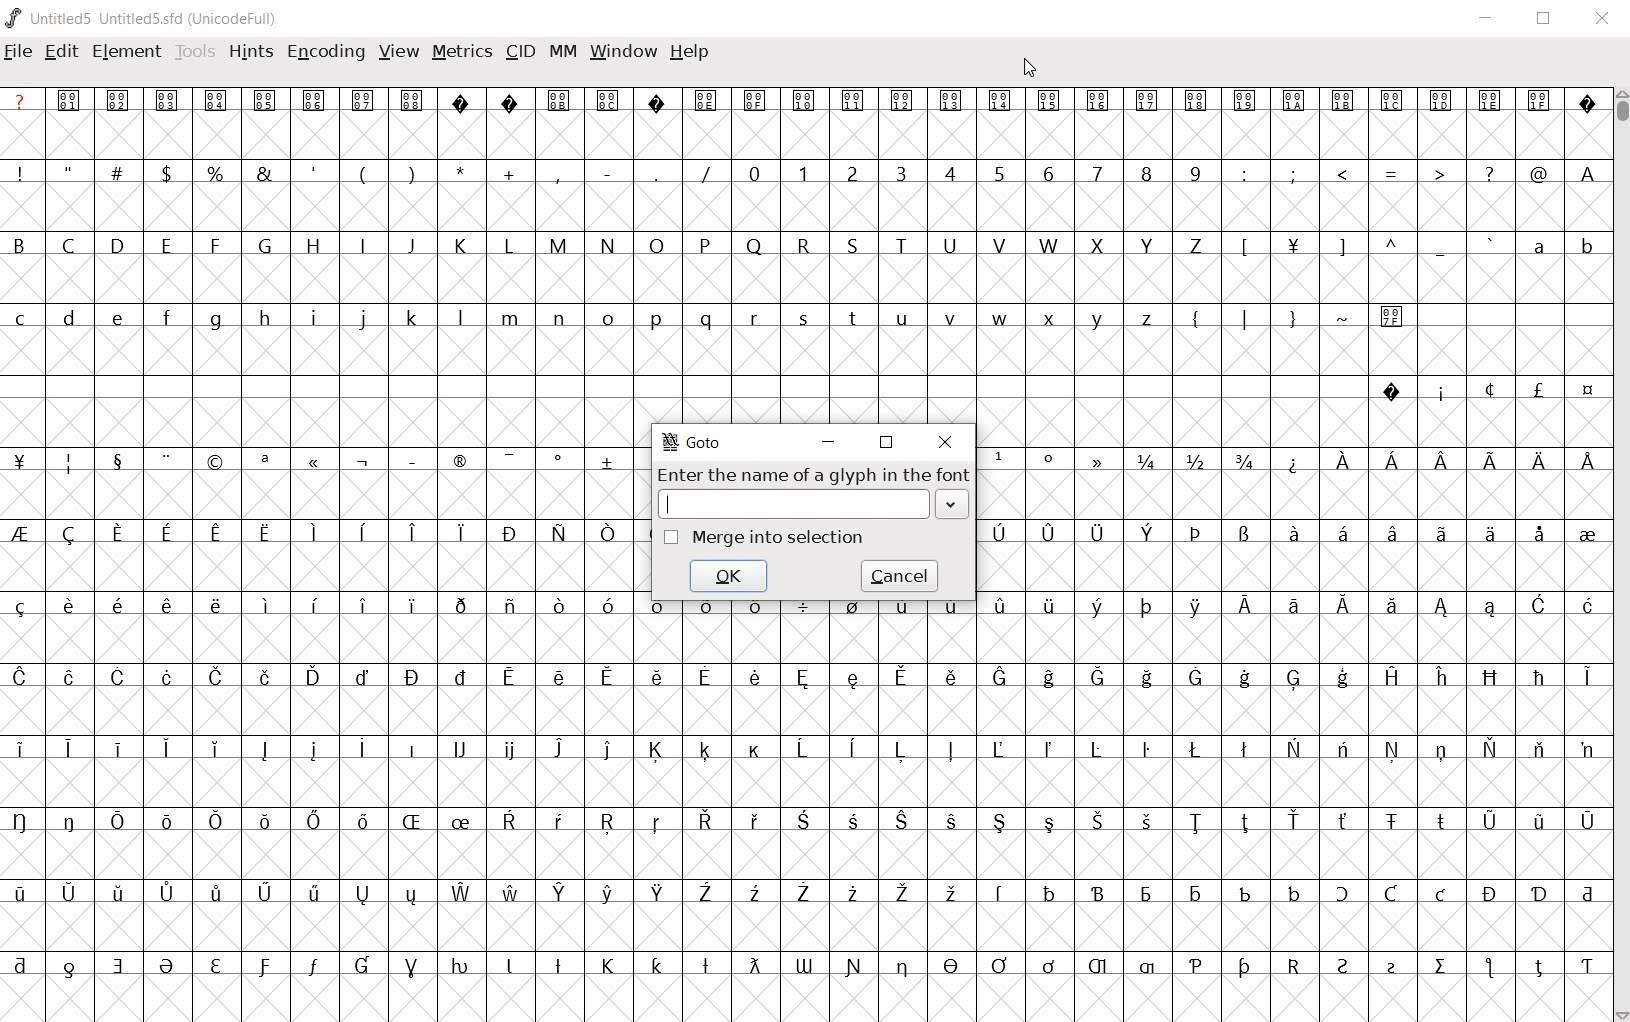  What do you see at coordinates (950, 821) in the screenshot?
I see `Symbol` at bounding box center [950, 821].